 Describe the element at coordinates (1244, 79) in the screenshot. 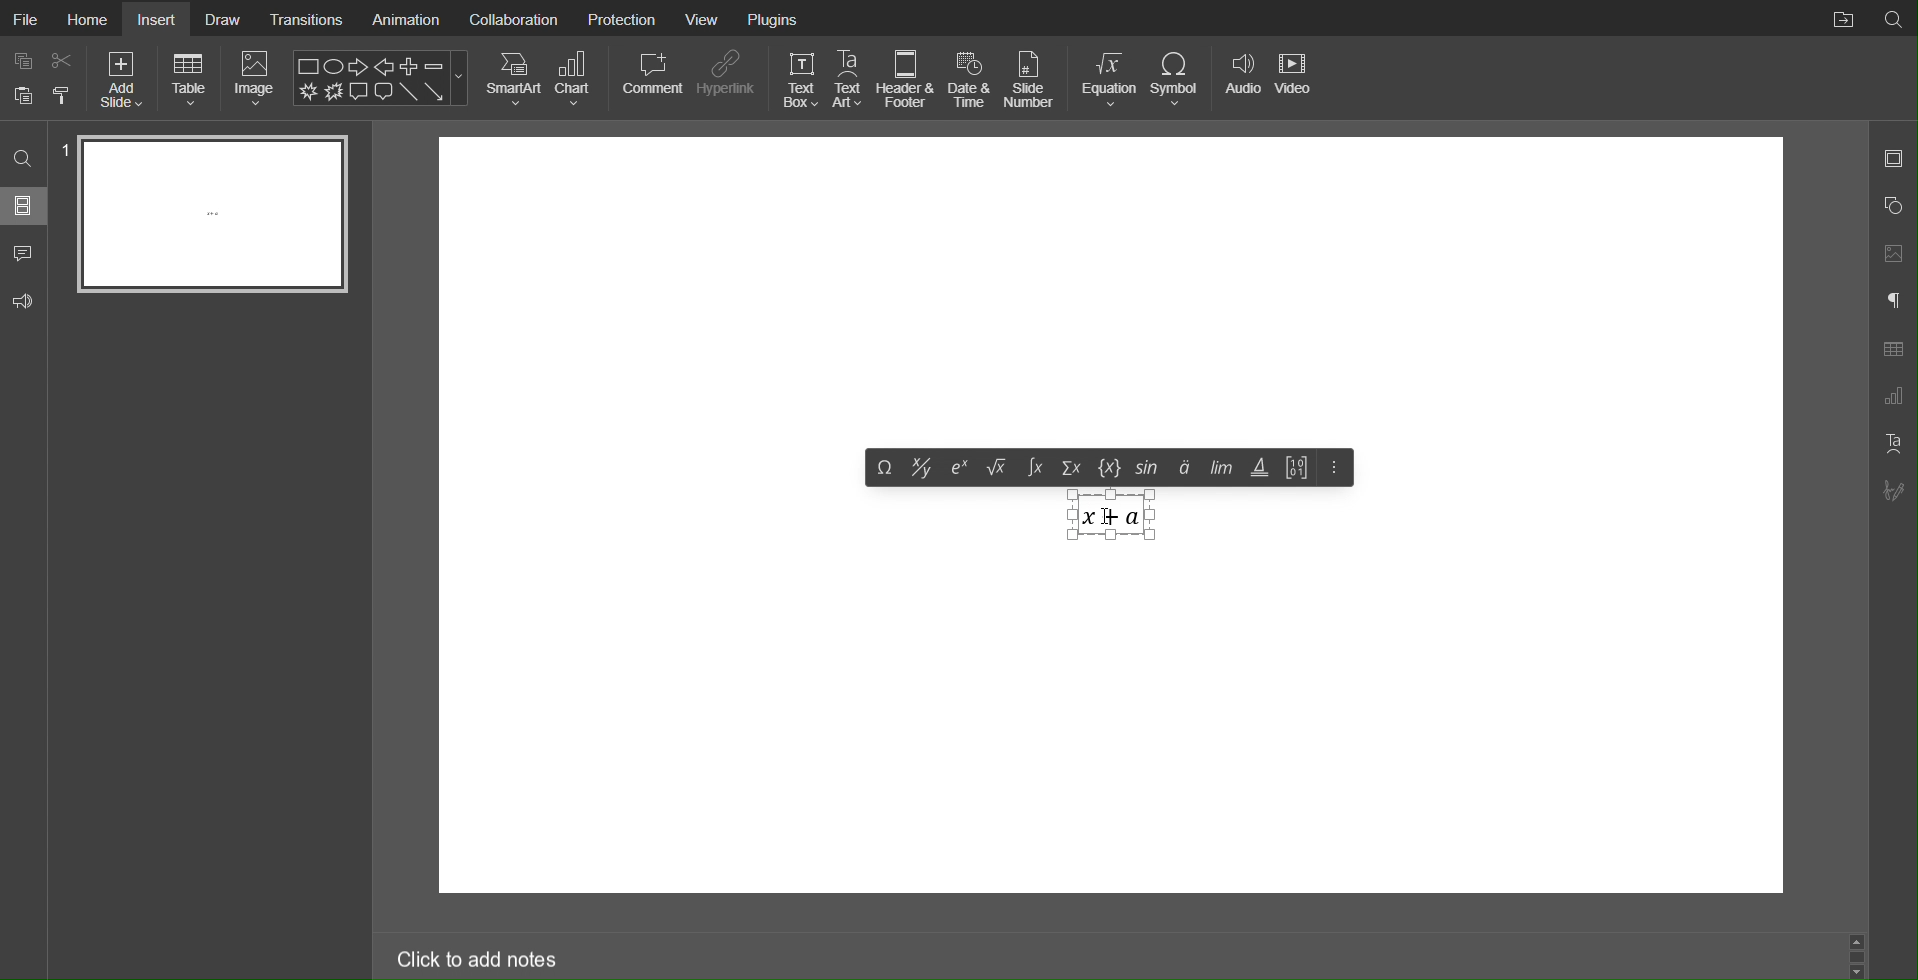

I see `Audio` at that location.